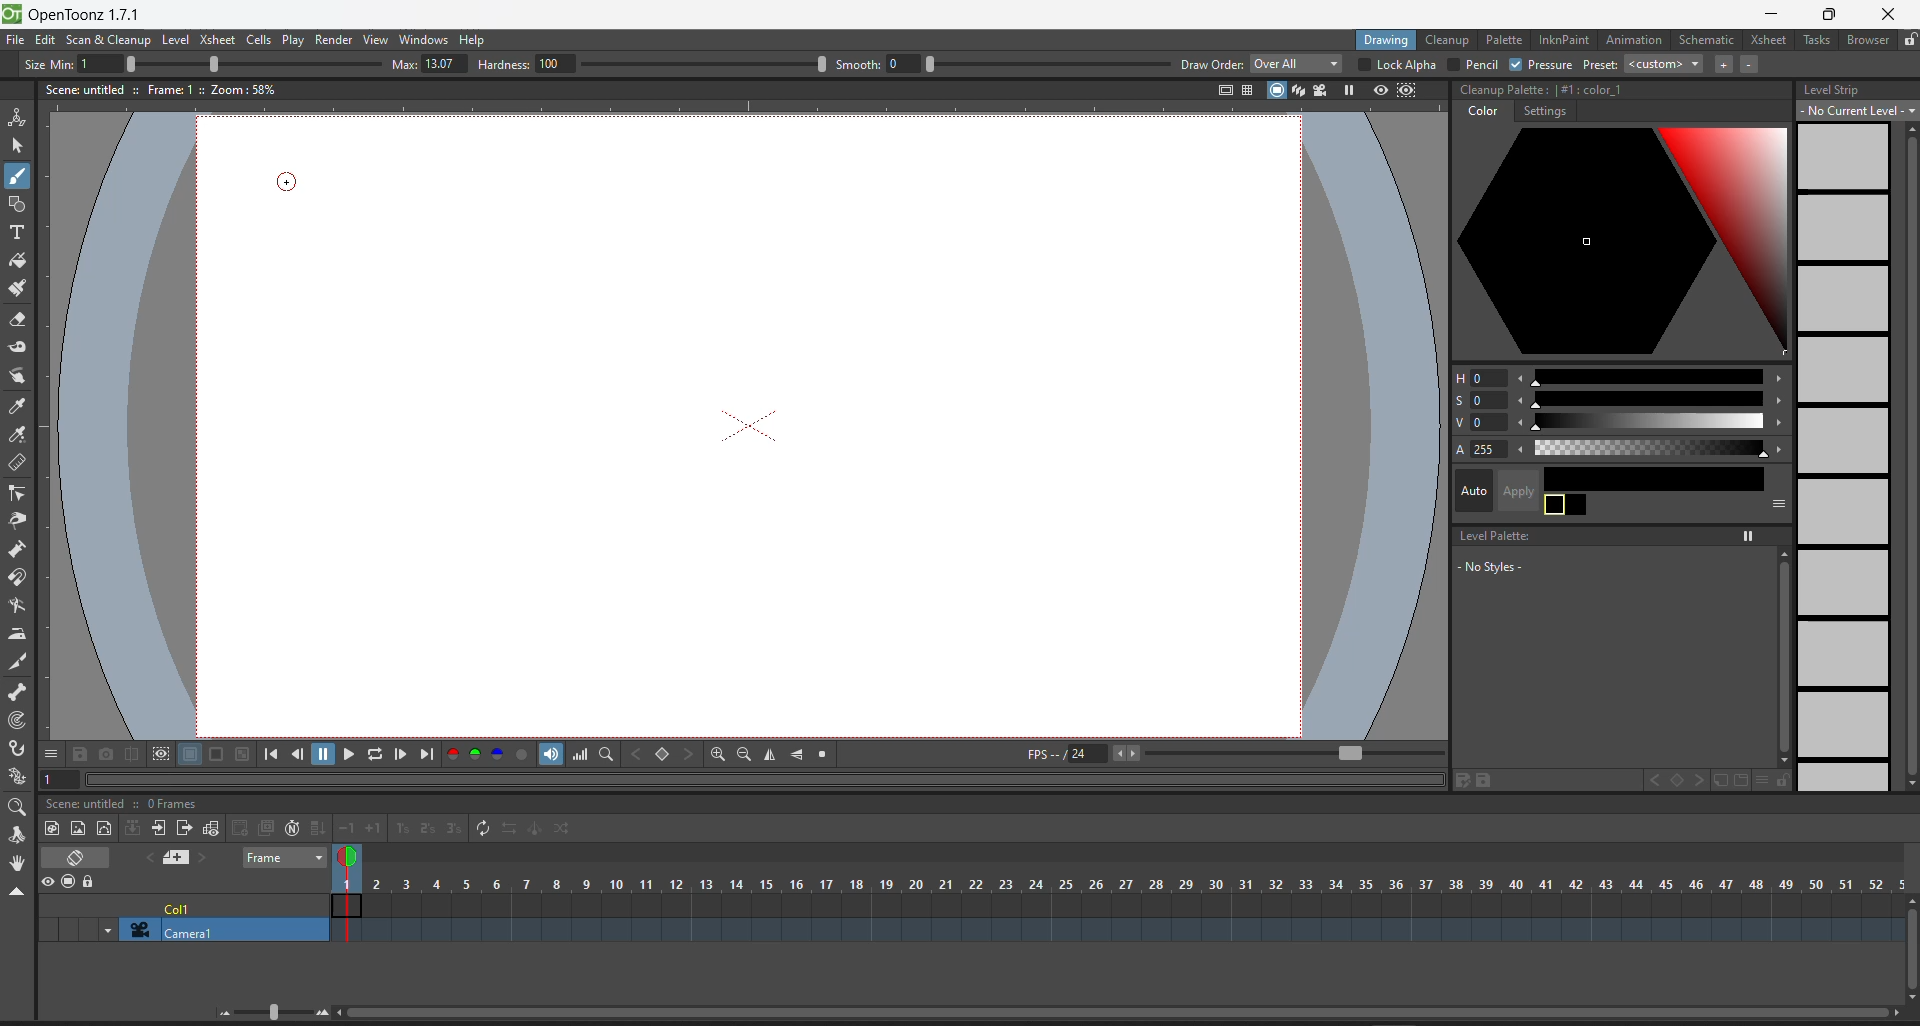  What do you see at coordinates (1541, 65) in the screenshot?
I see `pressure` at bounding box center [1541, 65].